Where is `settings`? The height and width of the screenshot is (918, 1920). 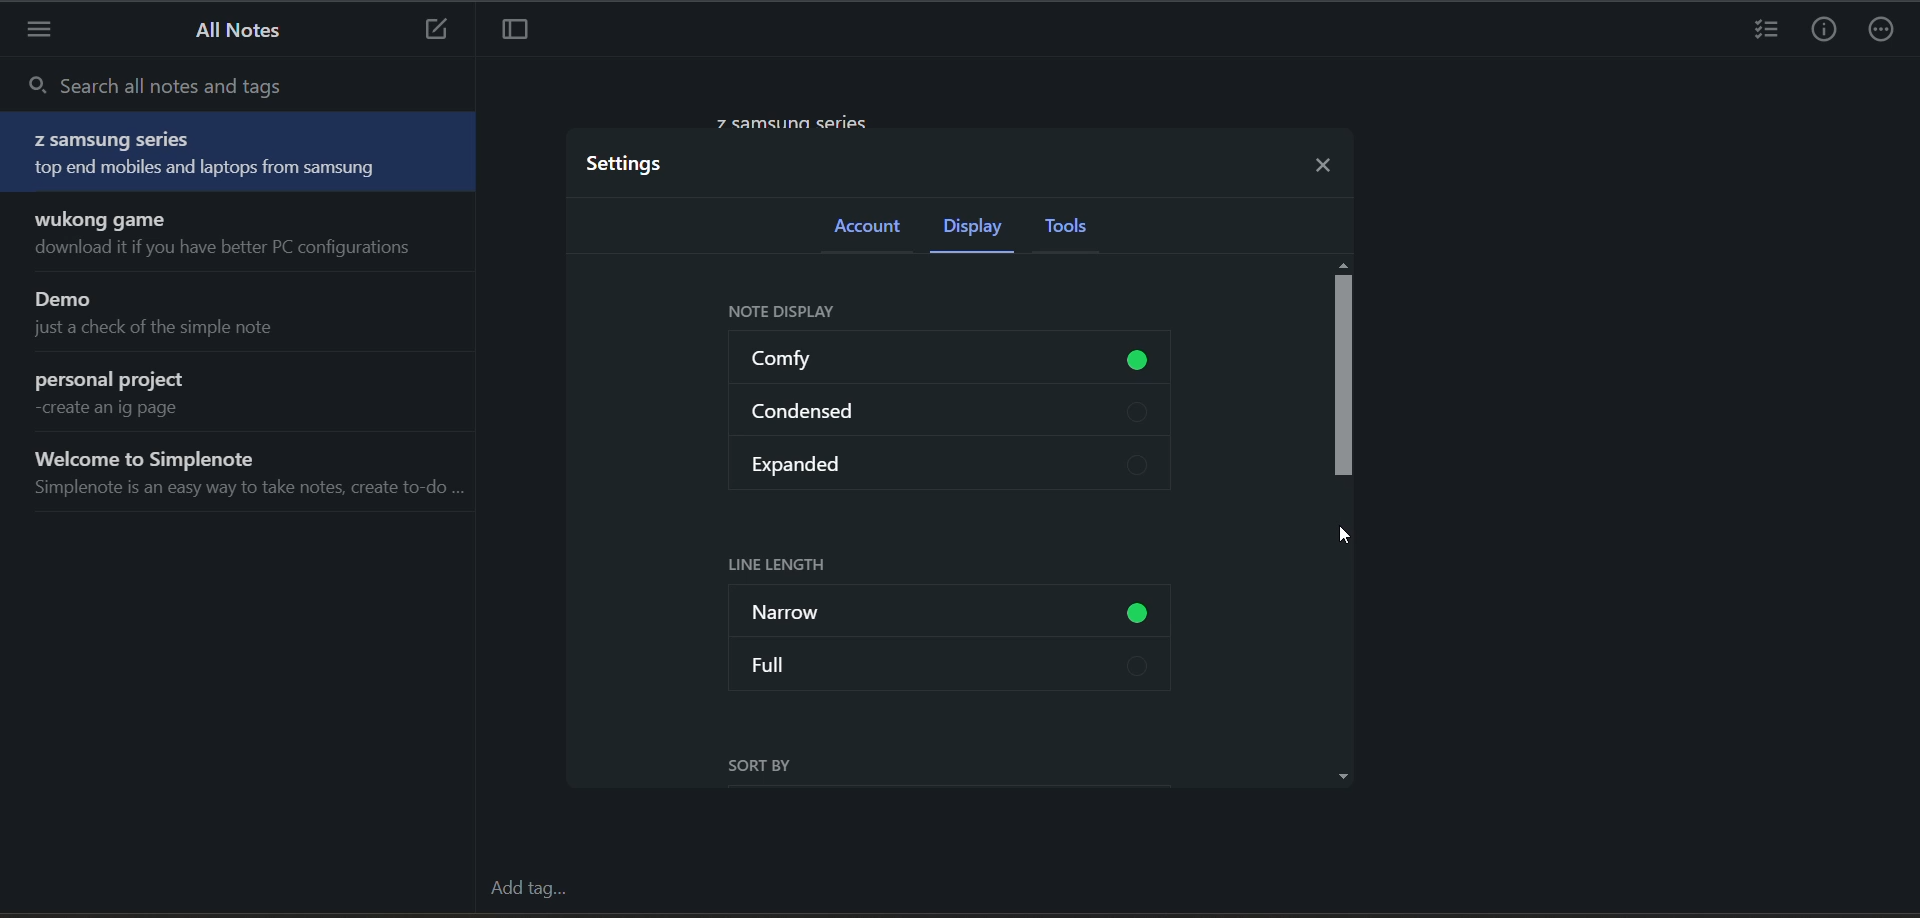
settings is located at coordinates (634, 165).